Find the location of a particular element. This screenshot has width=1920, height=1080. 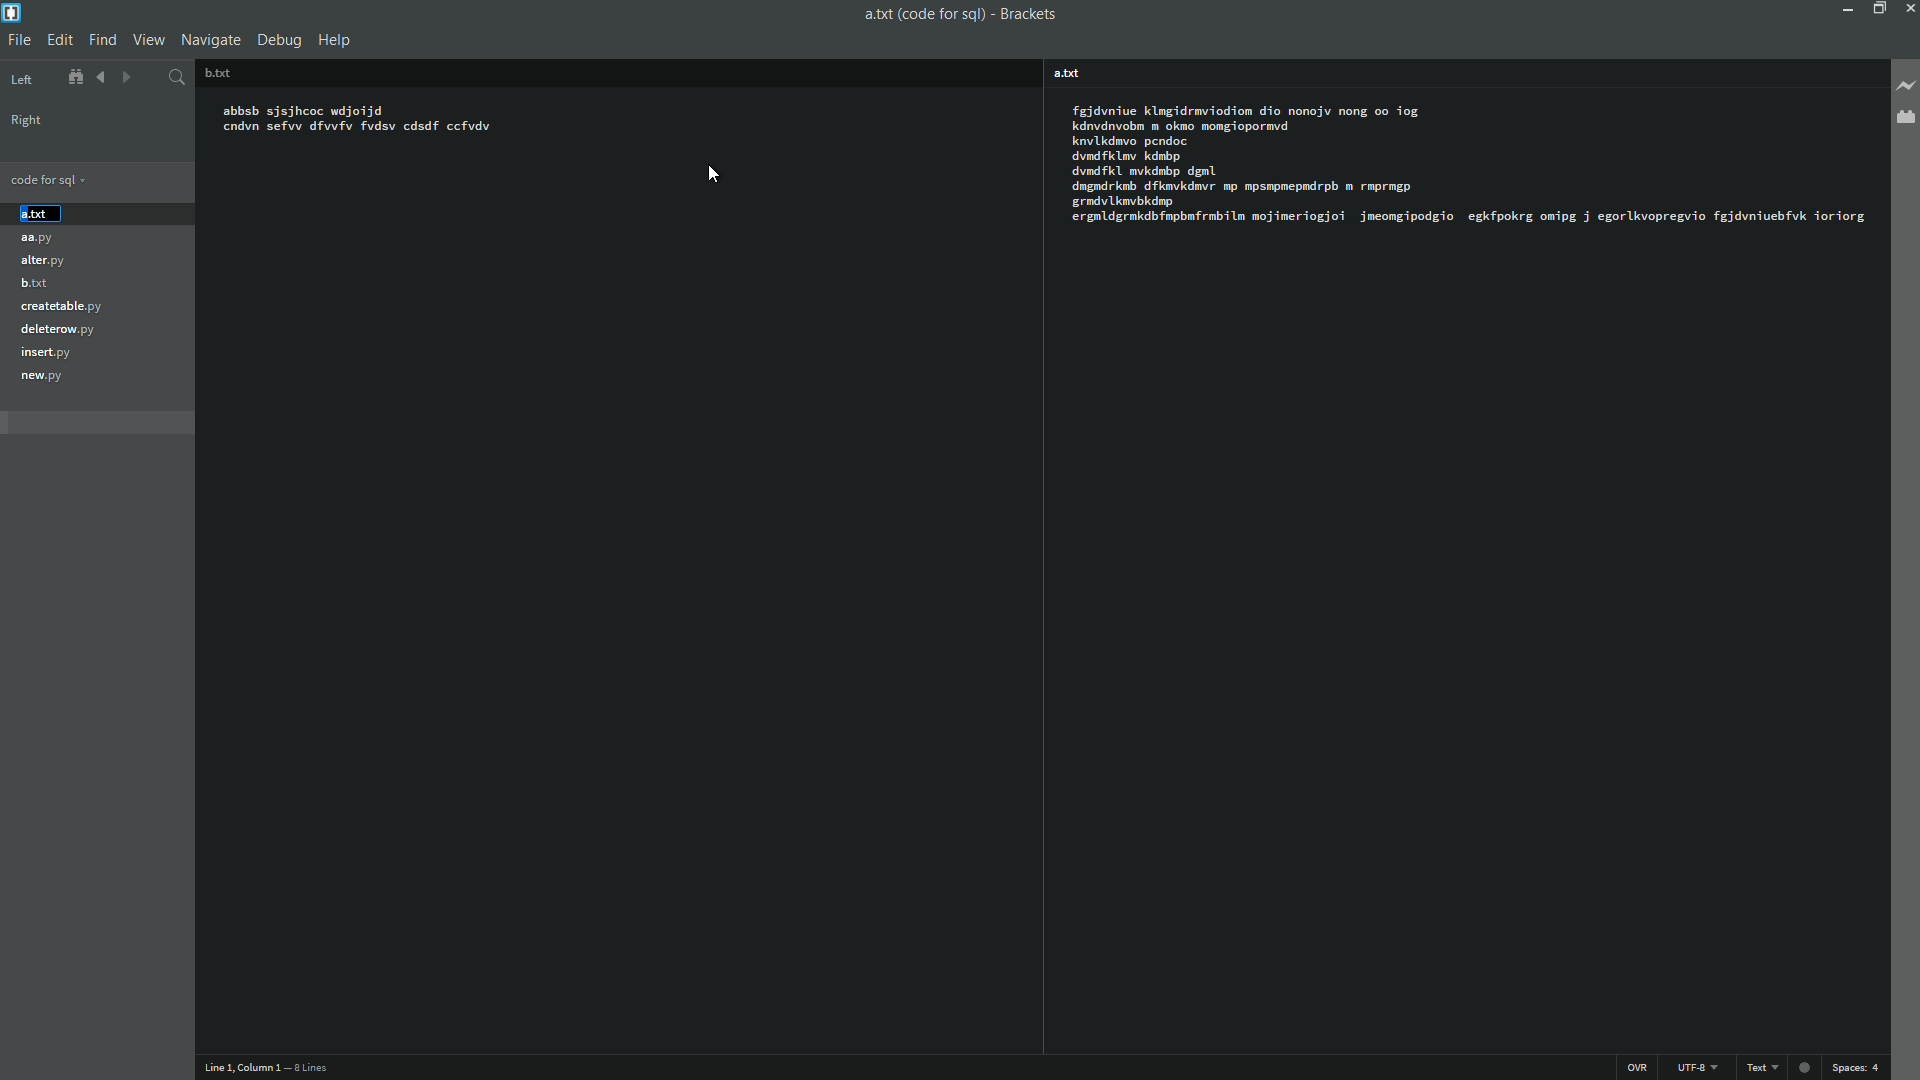

b.txt is located at coordinates (32, 282).